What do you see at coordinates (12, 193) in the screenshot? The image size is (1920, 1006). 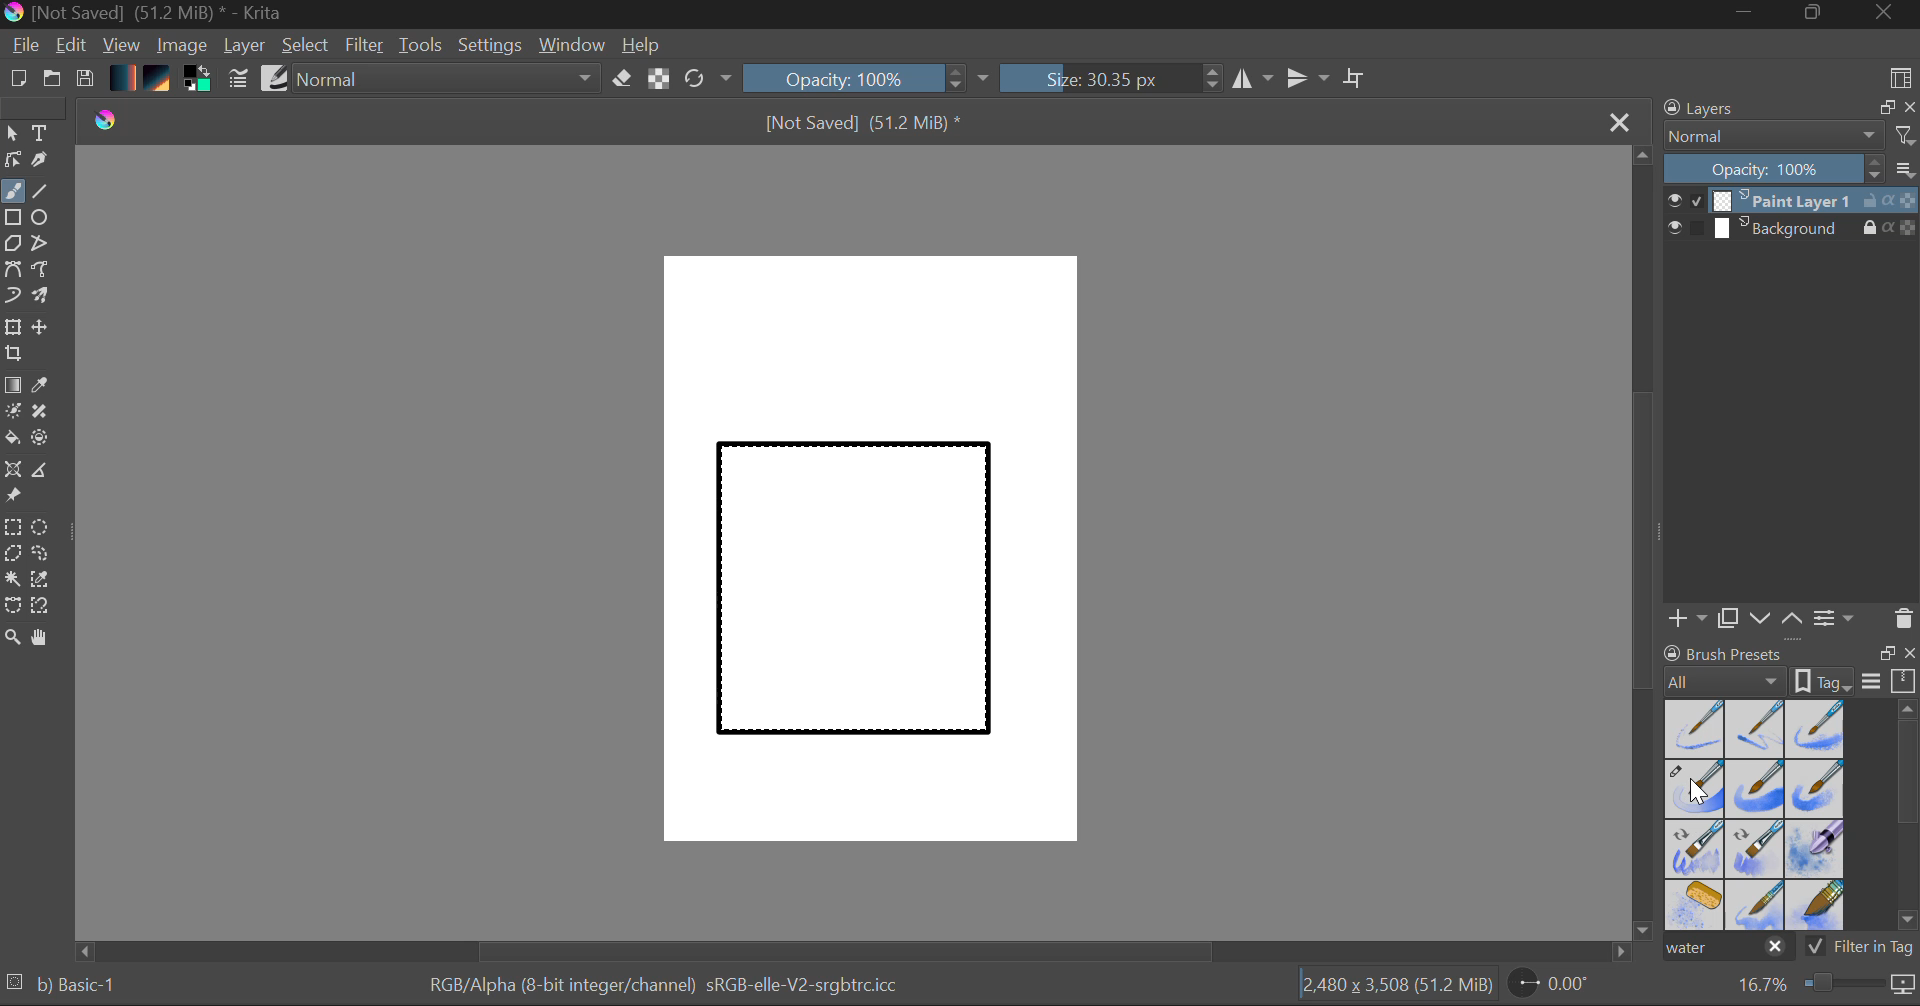 I see `Paintbrush` at bounding box center [12, 193].